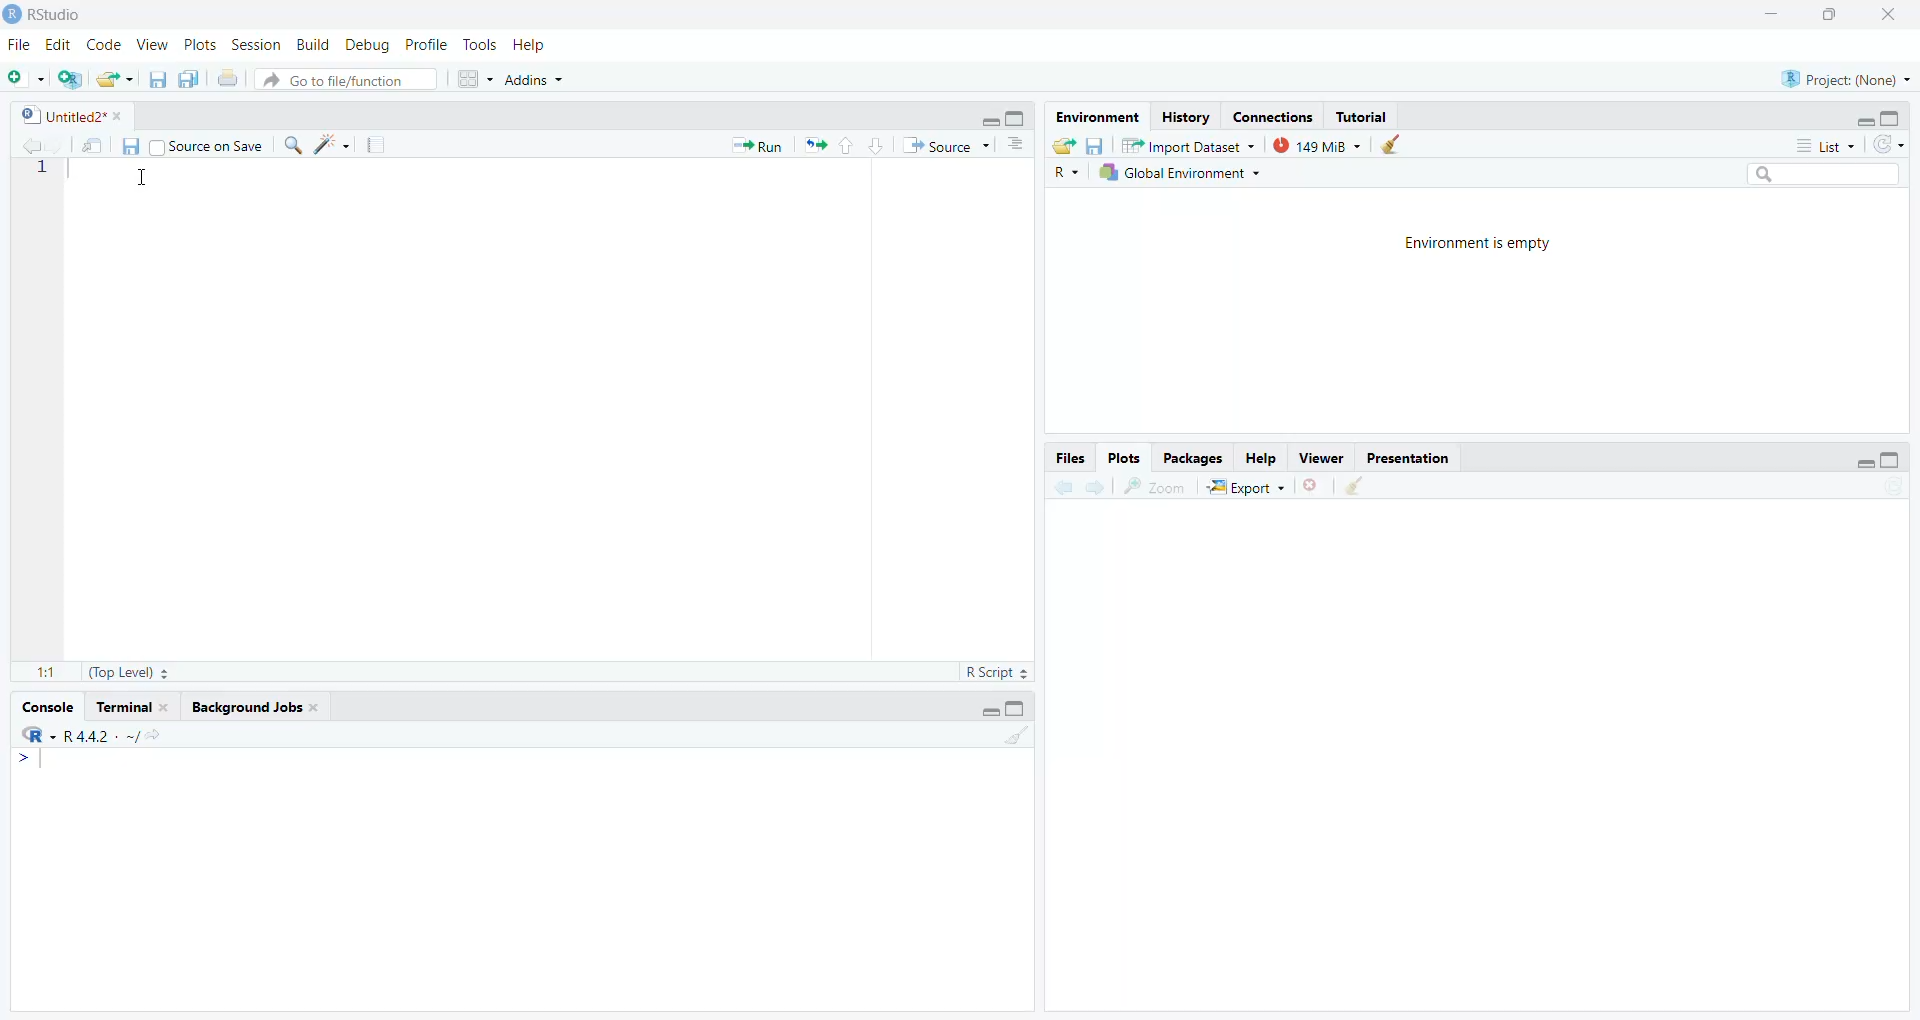  I want to click on Session, so click(255, 45).